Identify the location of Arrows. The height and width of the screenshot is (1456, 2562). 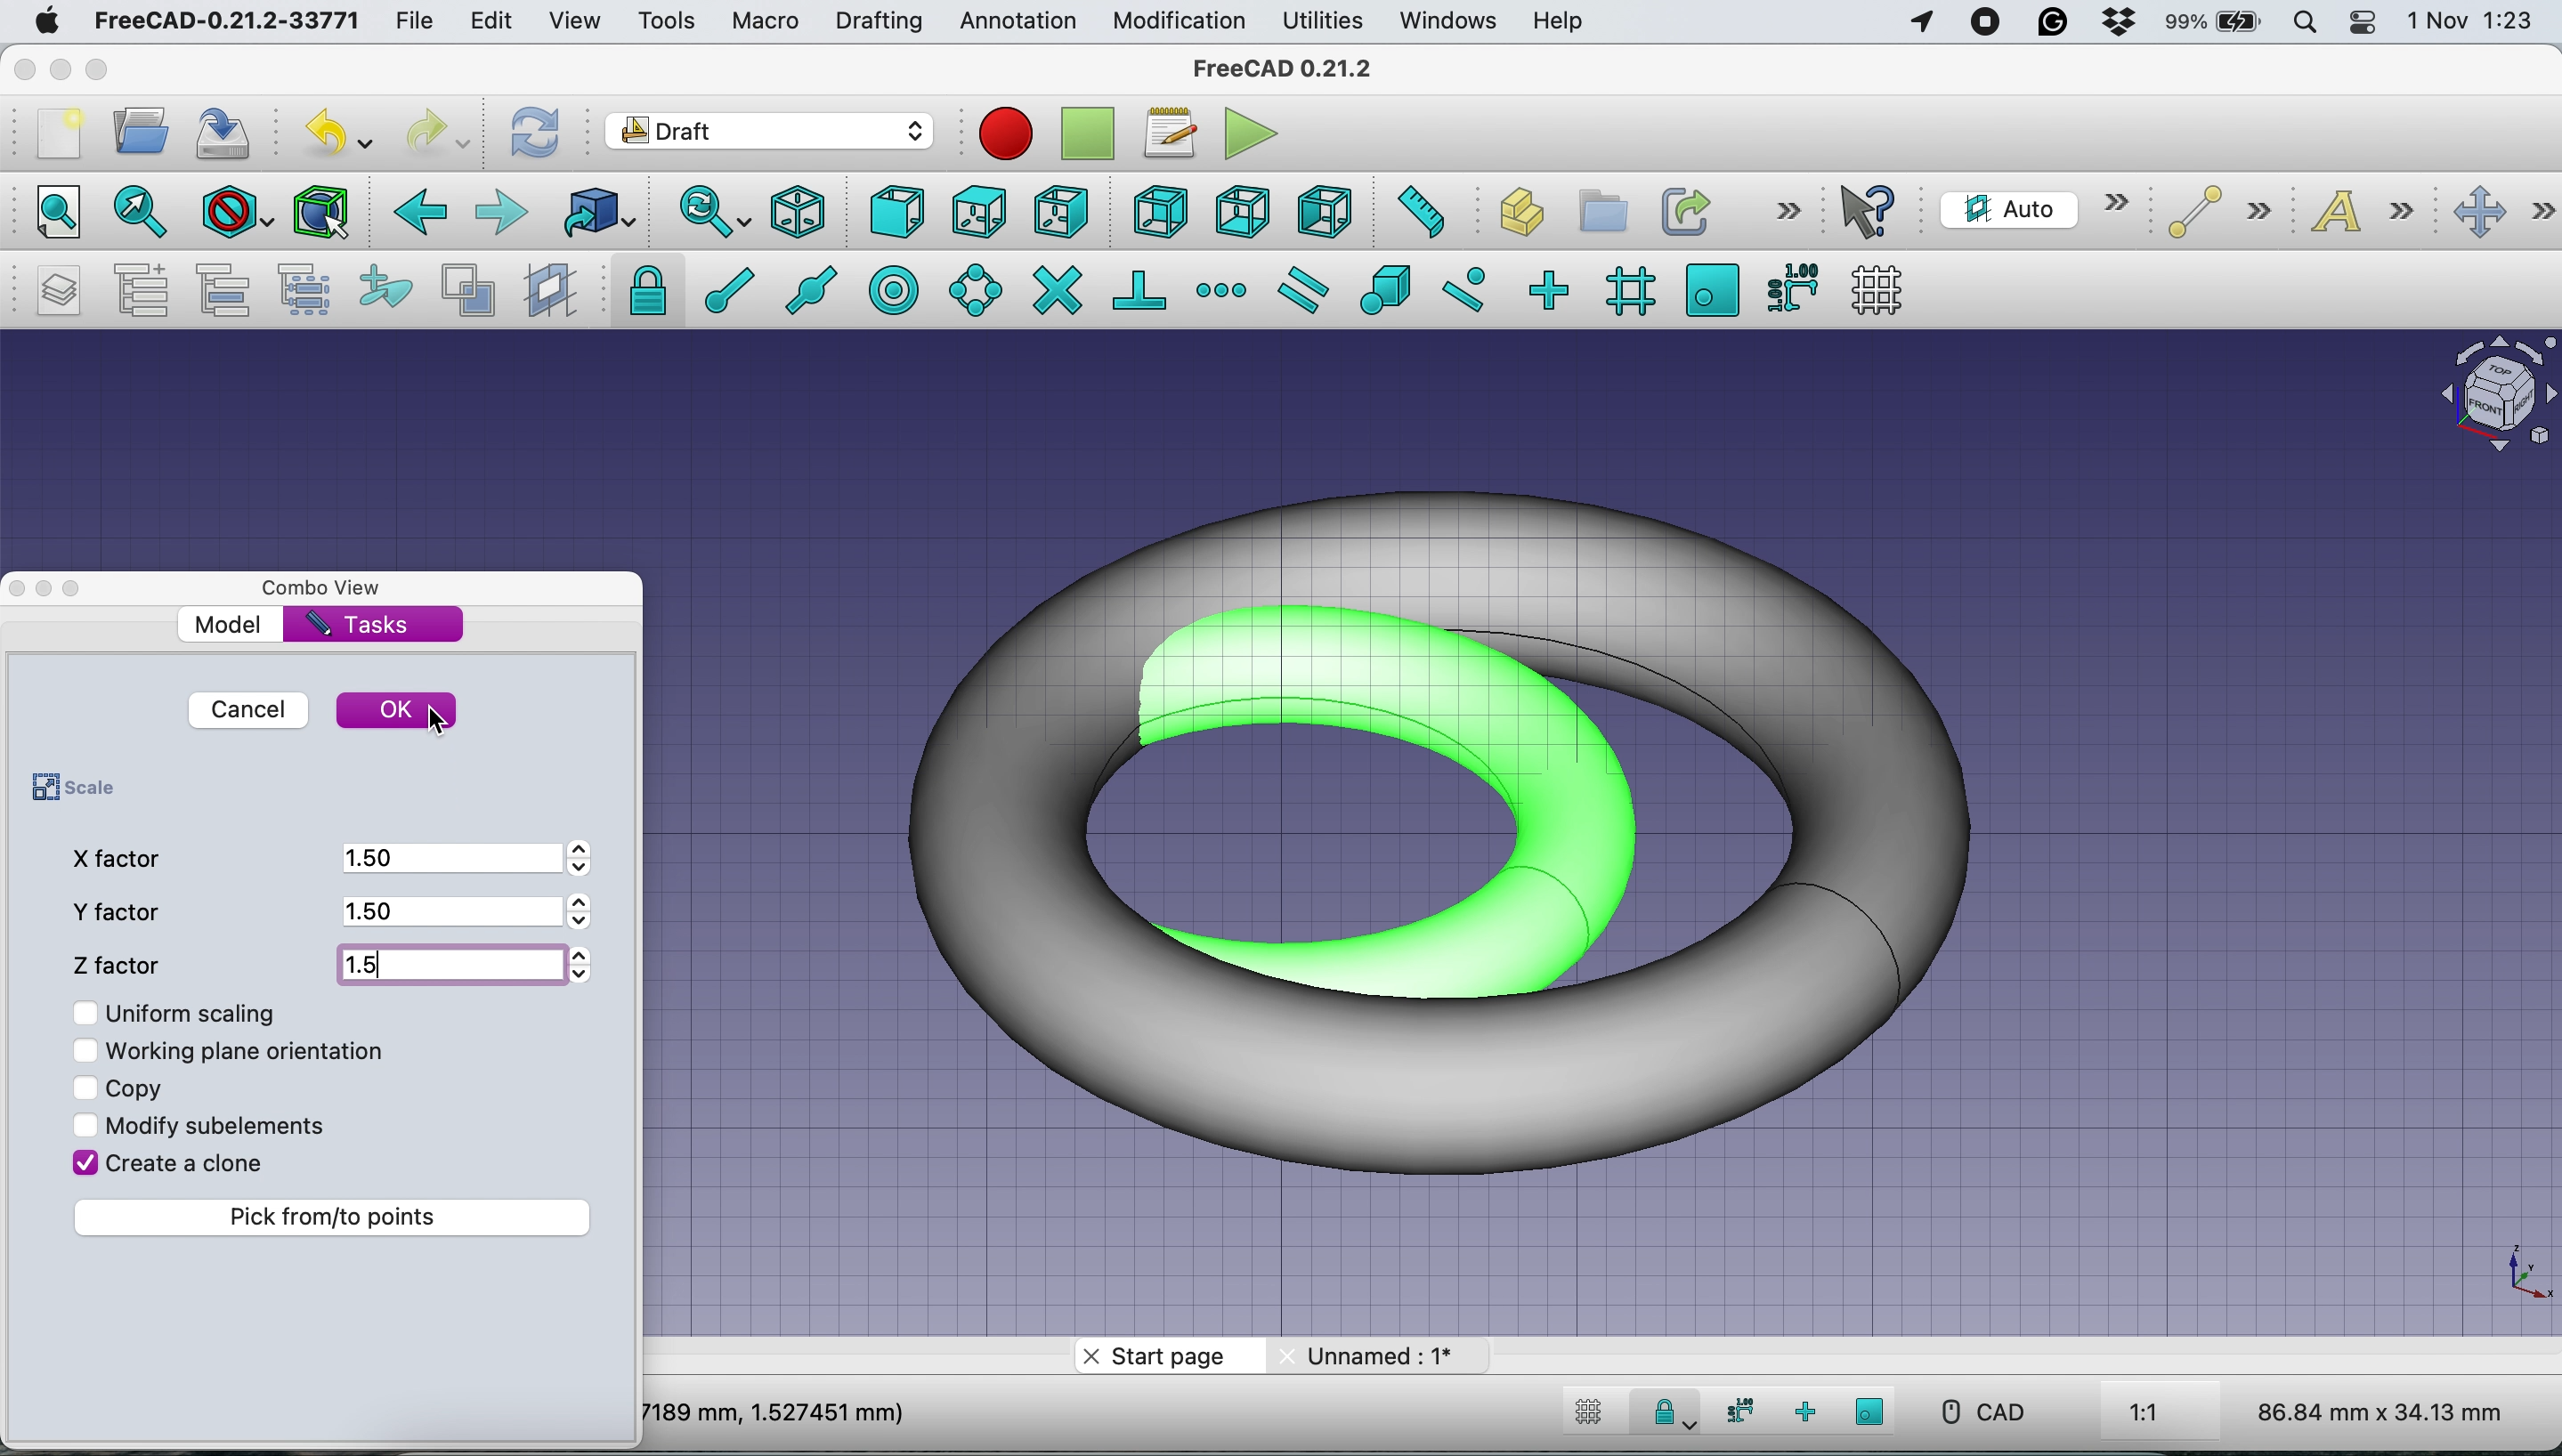
(590, 857).